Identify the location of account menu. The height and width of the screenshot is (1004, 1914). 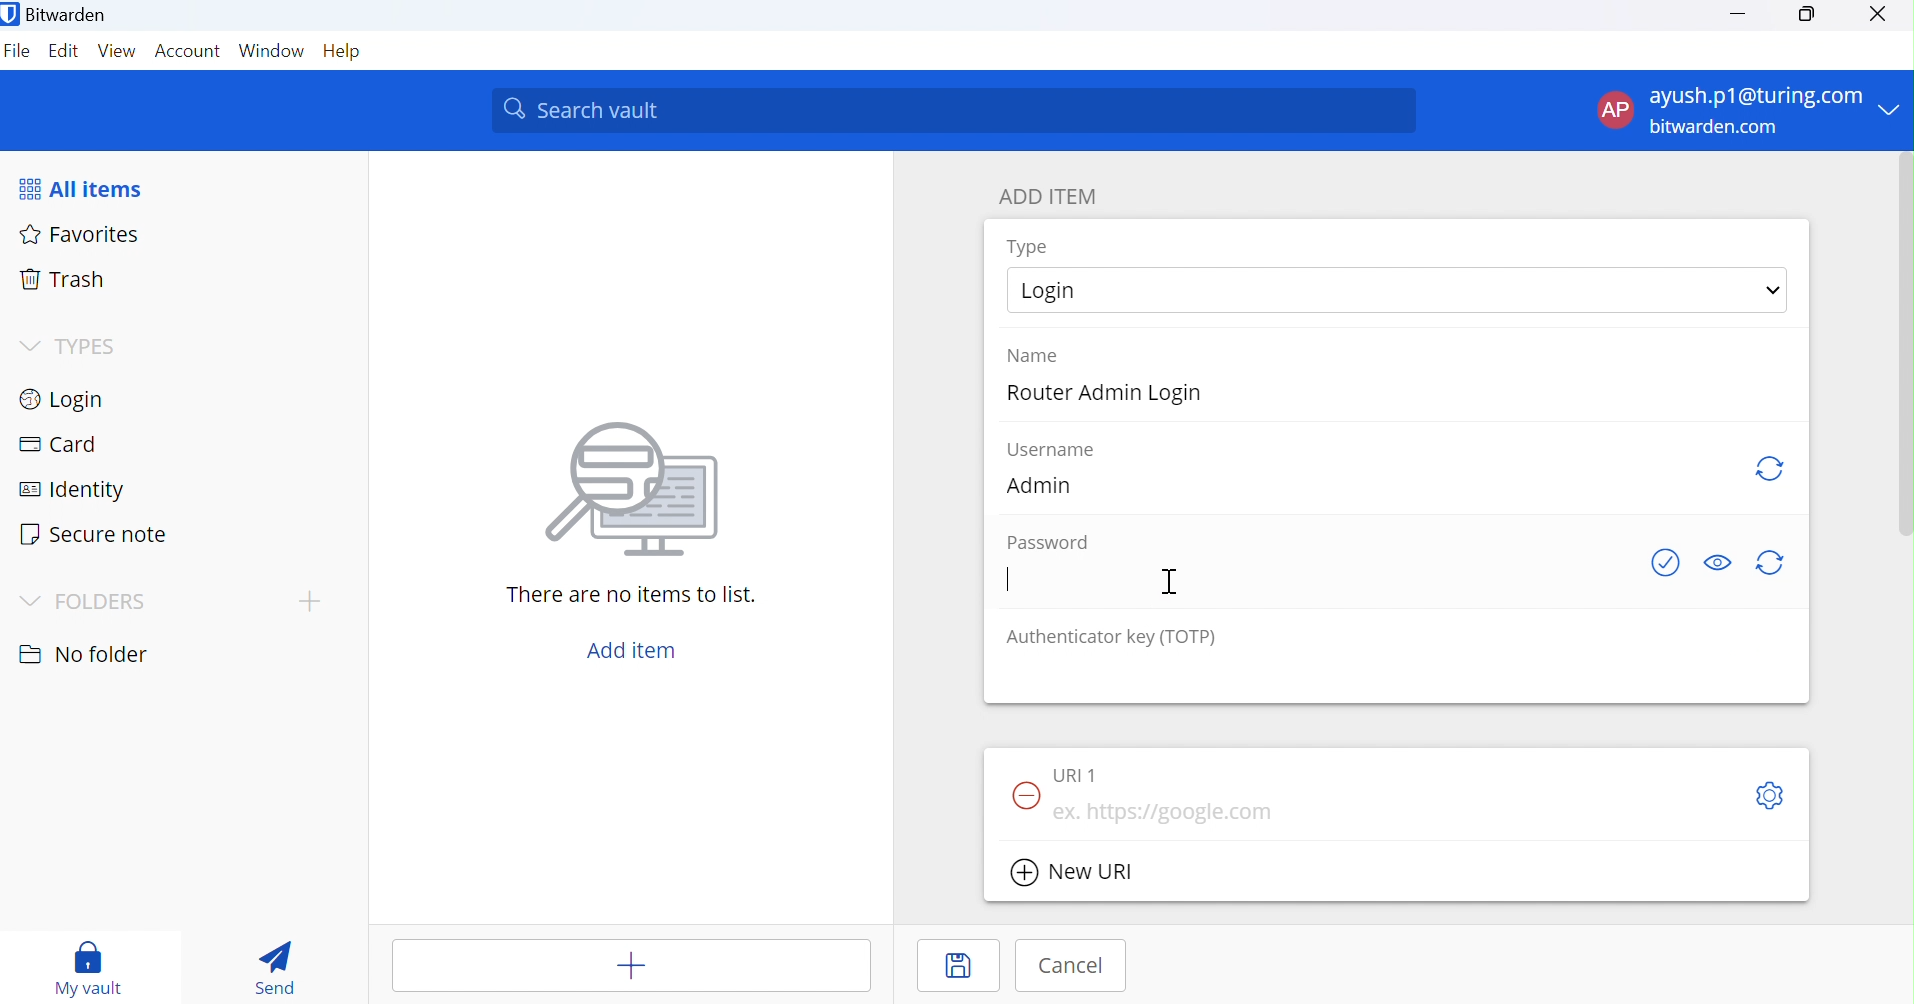
(1747, 111).